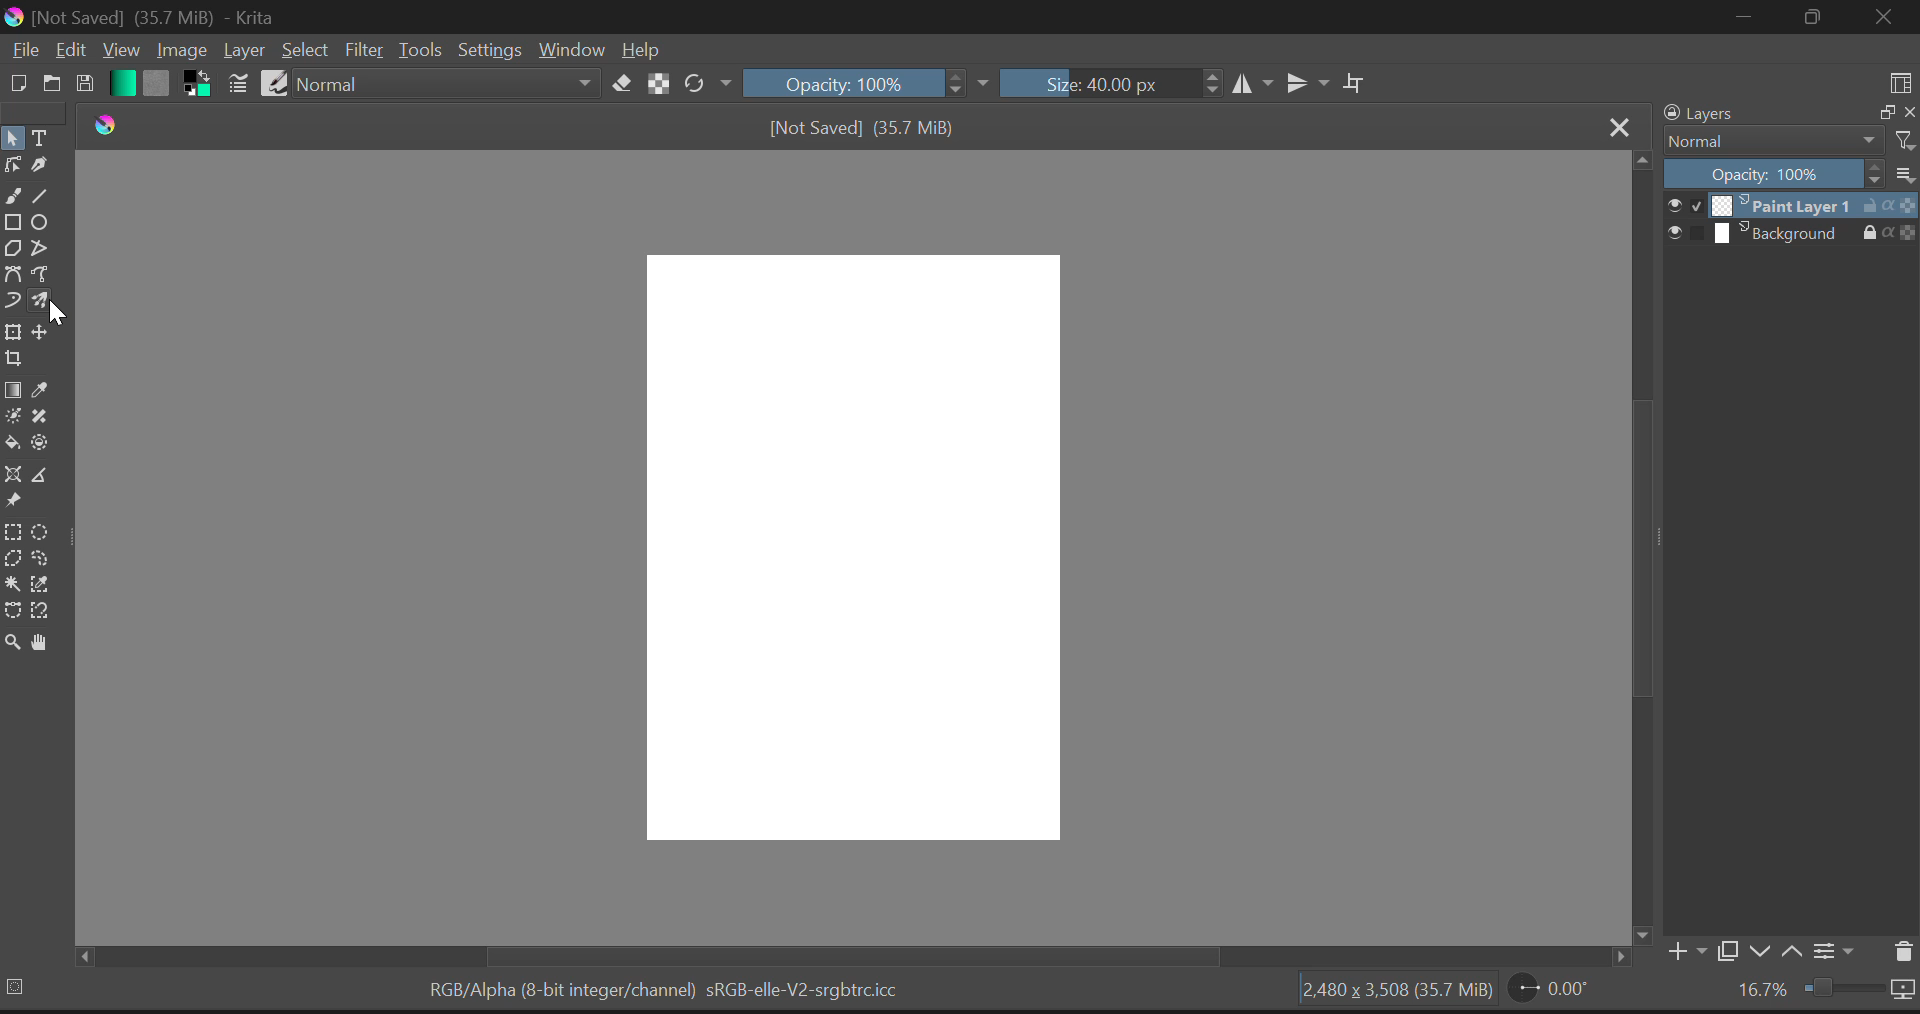  I want to click on Bezier Curve Selection, so click(12, 612).